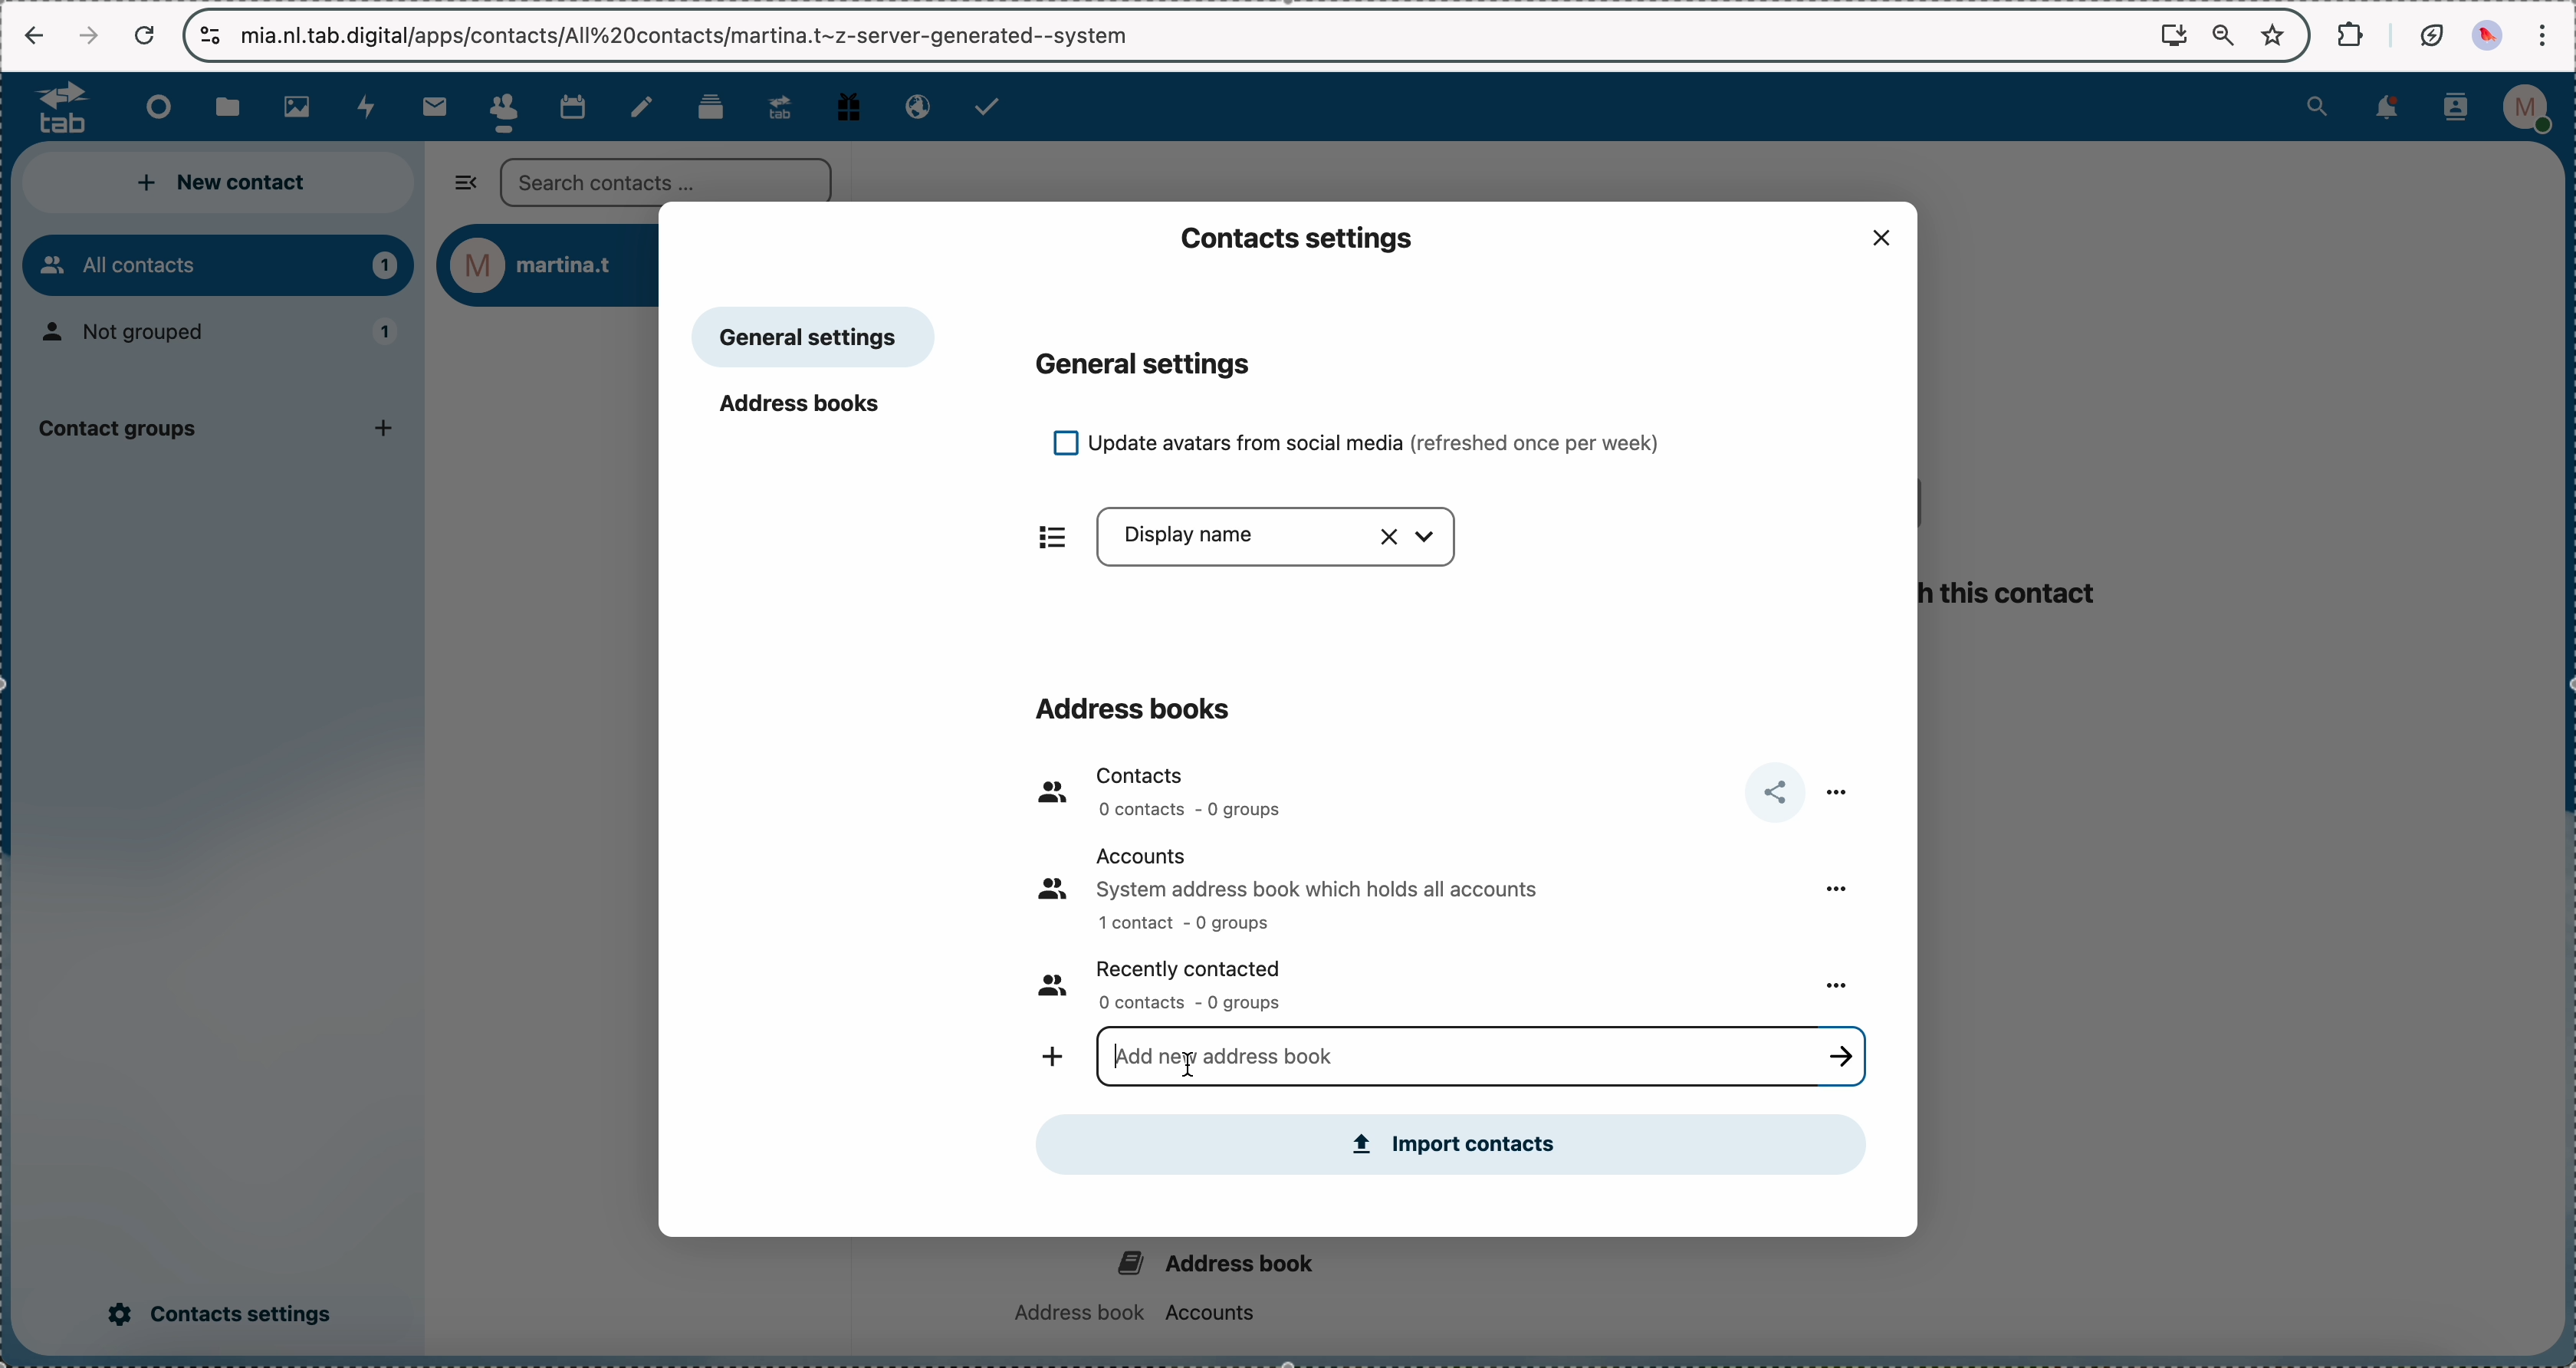  Describe the element at coordinates (911, 106) in the screenshot. I see `email` at that location.